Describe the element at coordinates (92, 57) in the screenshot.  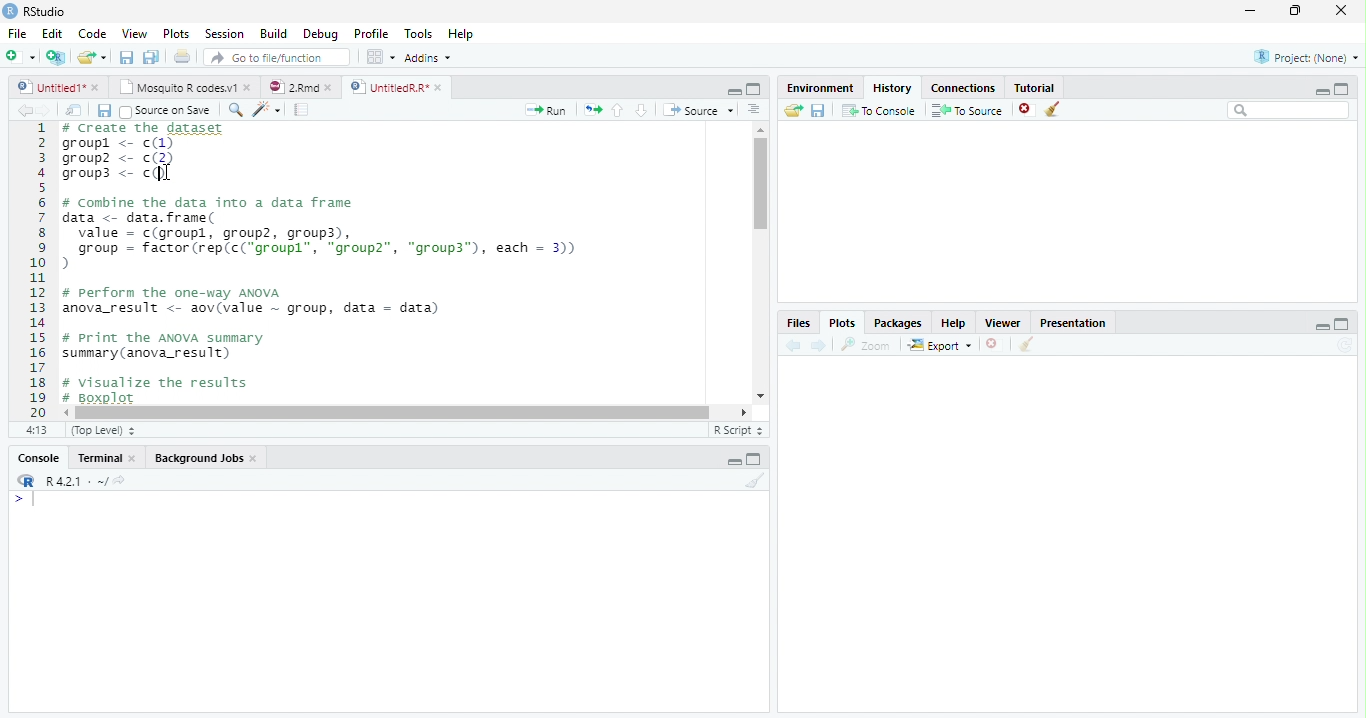
I see `Open an existing file` at that location.